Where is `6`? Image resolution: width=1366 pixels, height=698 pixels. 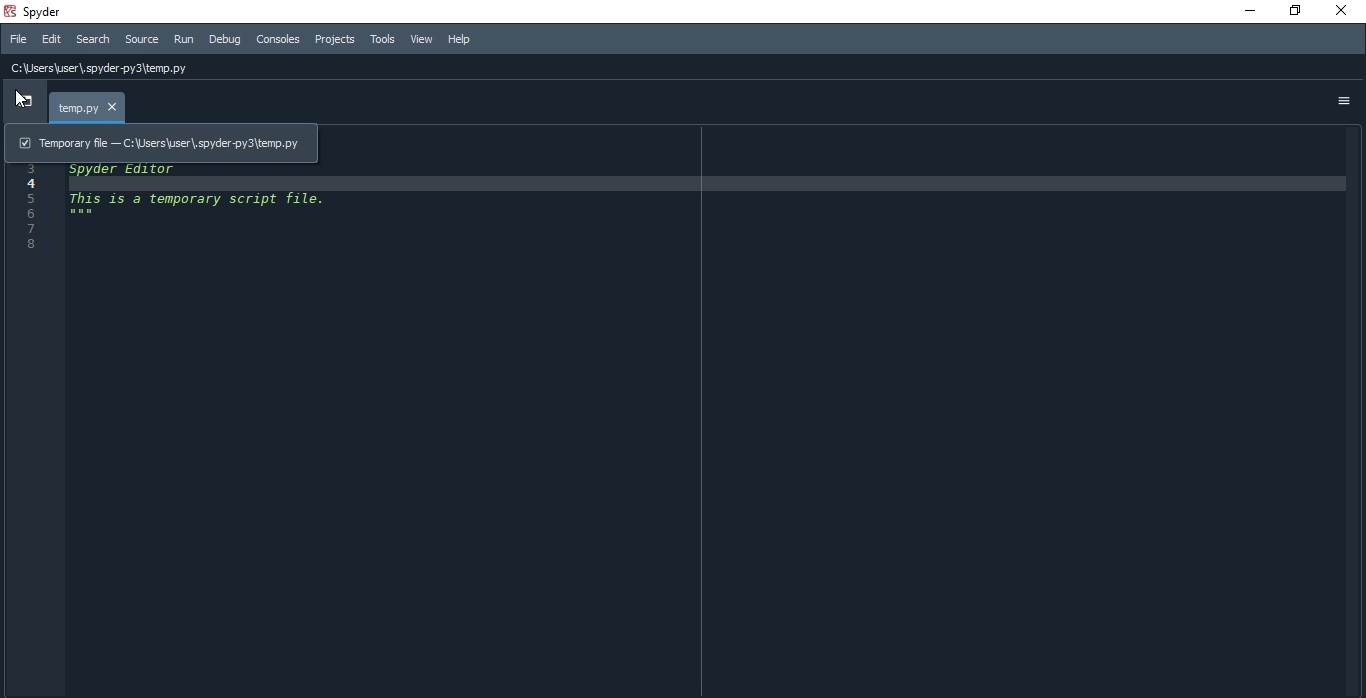
6 is located at coordinates (63, 216).